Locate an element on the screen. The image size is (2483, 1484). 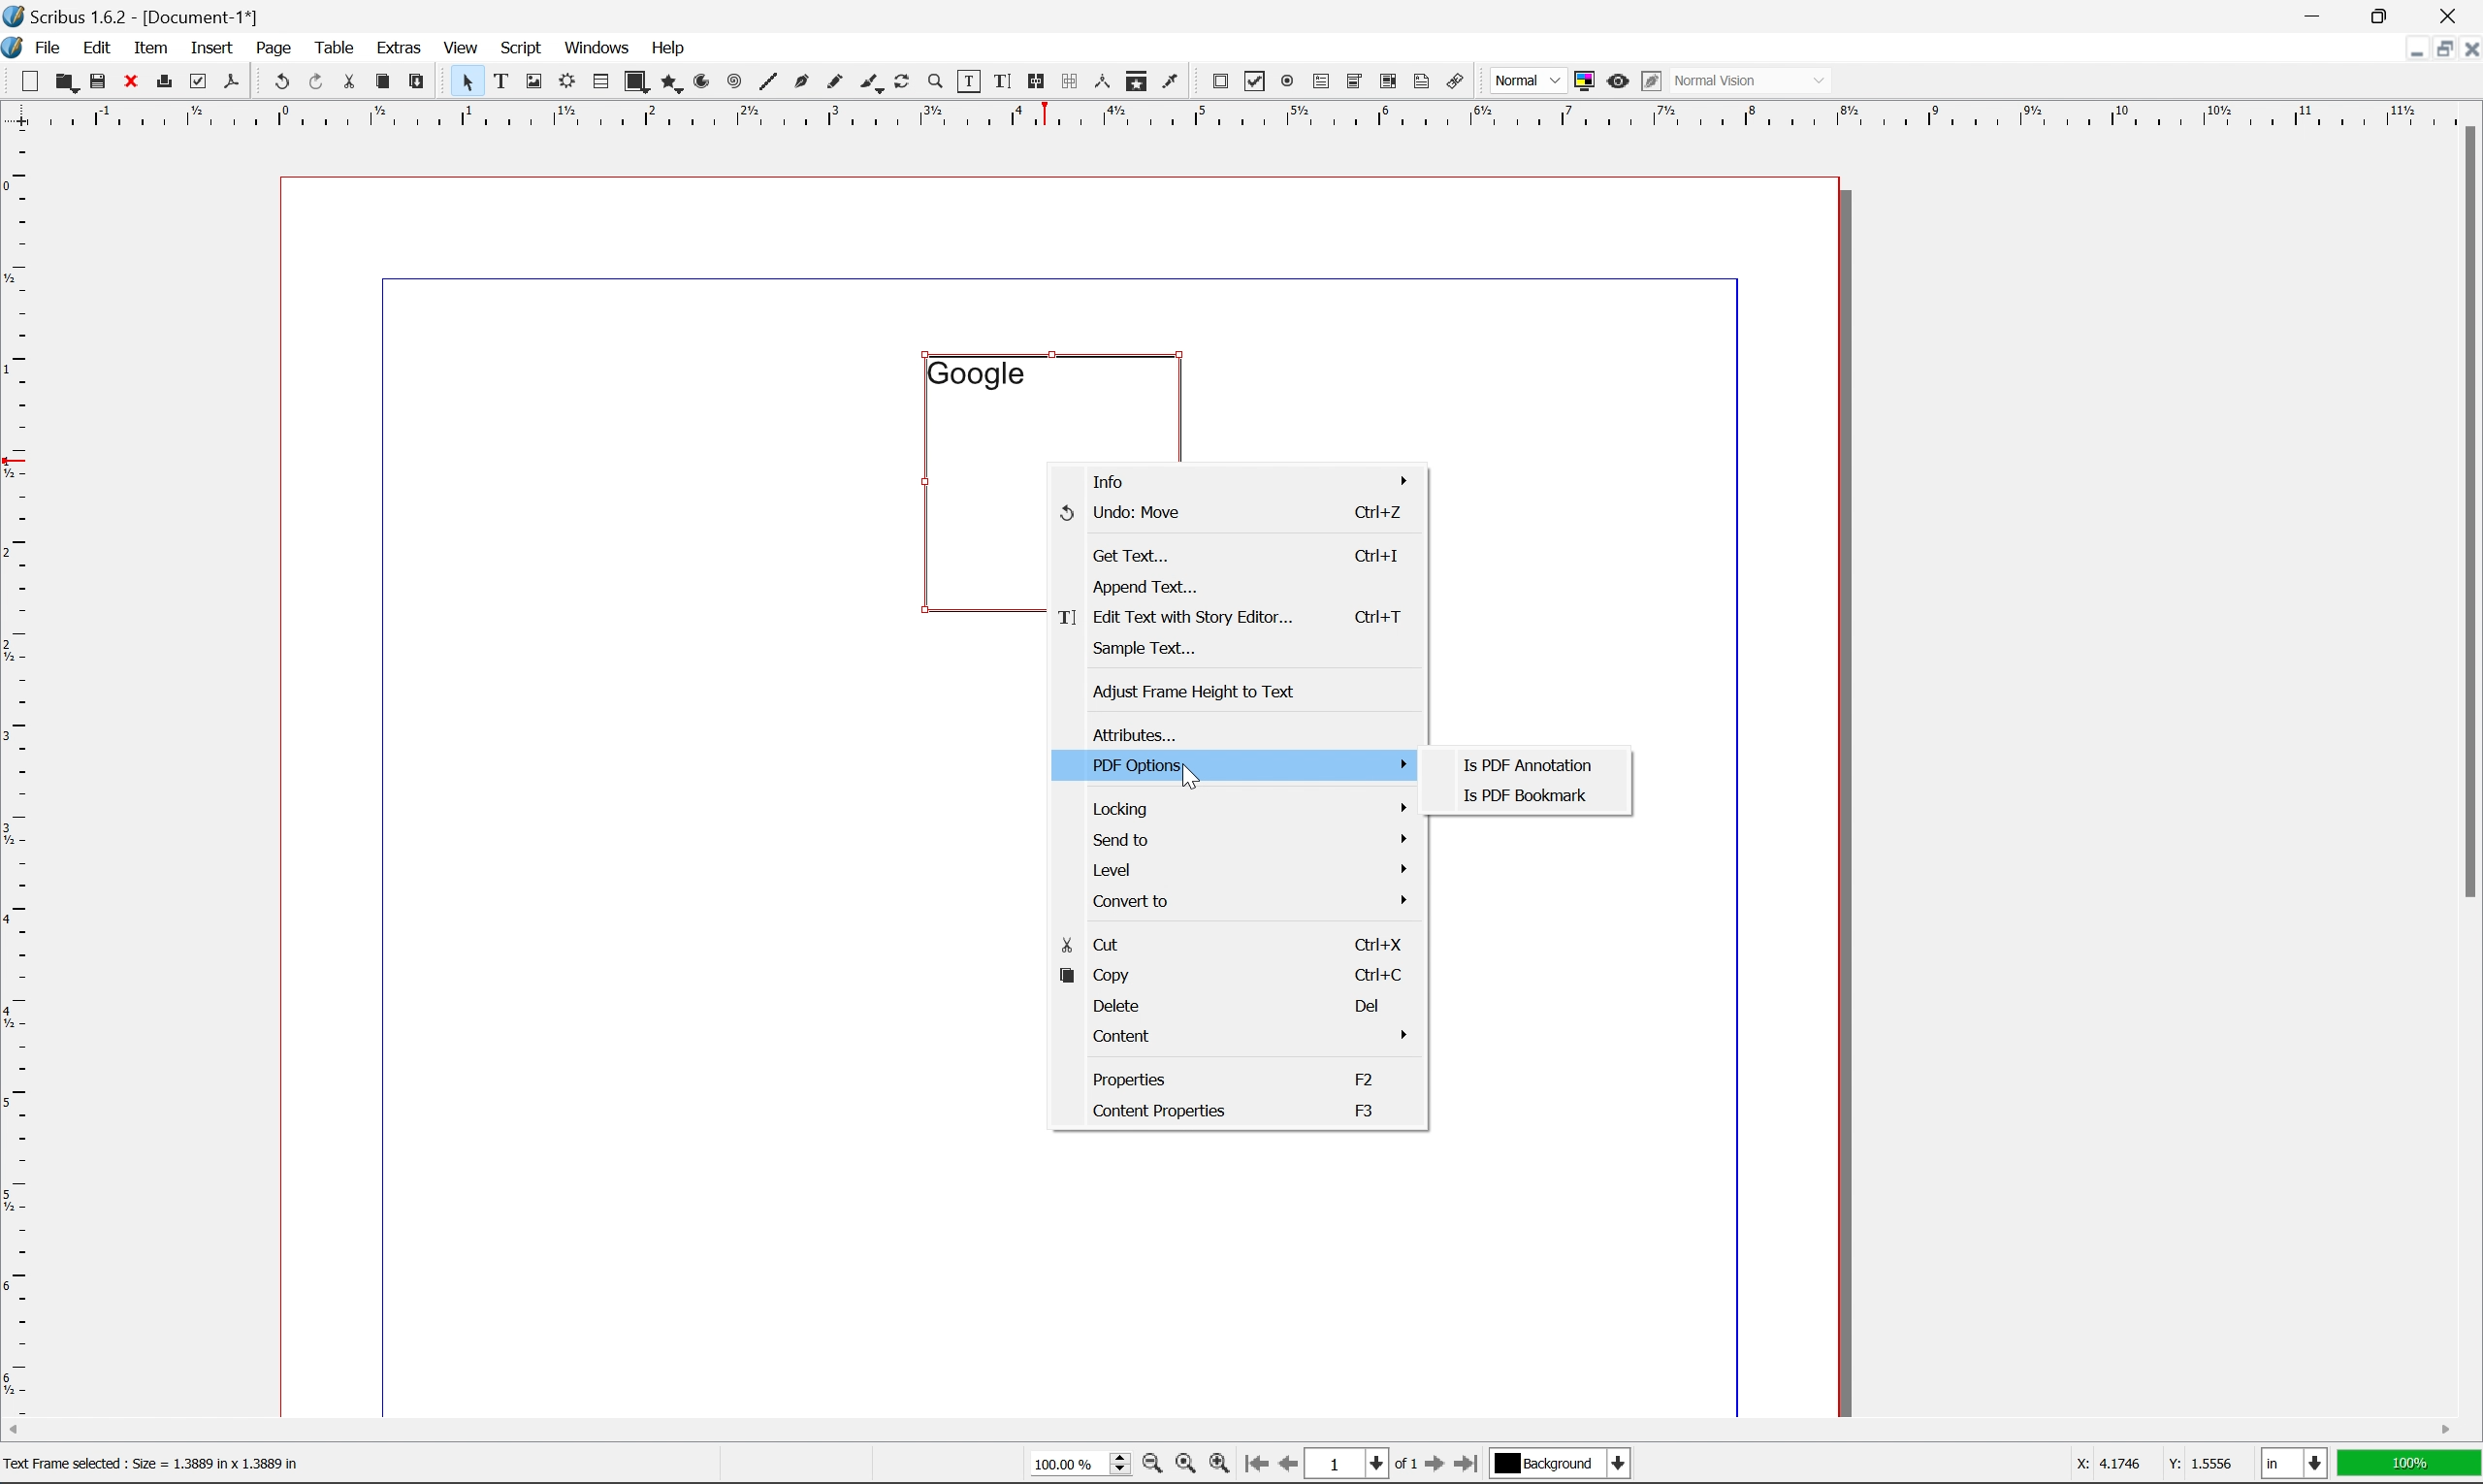
insert is located at coordinates (212, 46).